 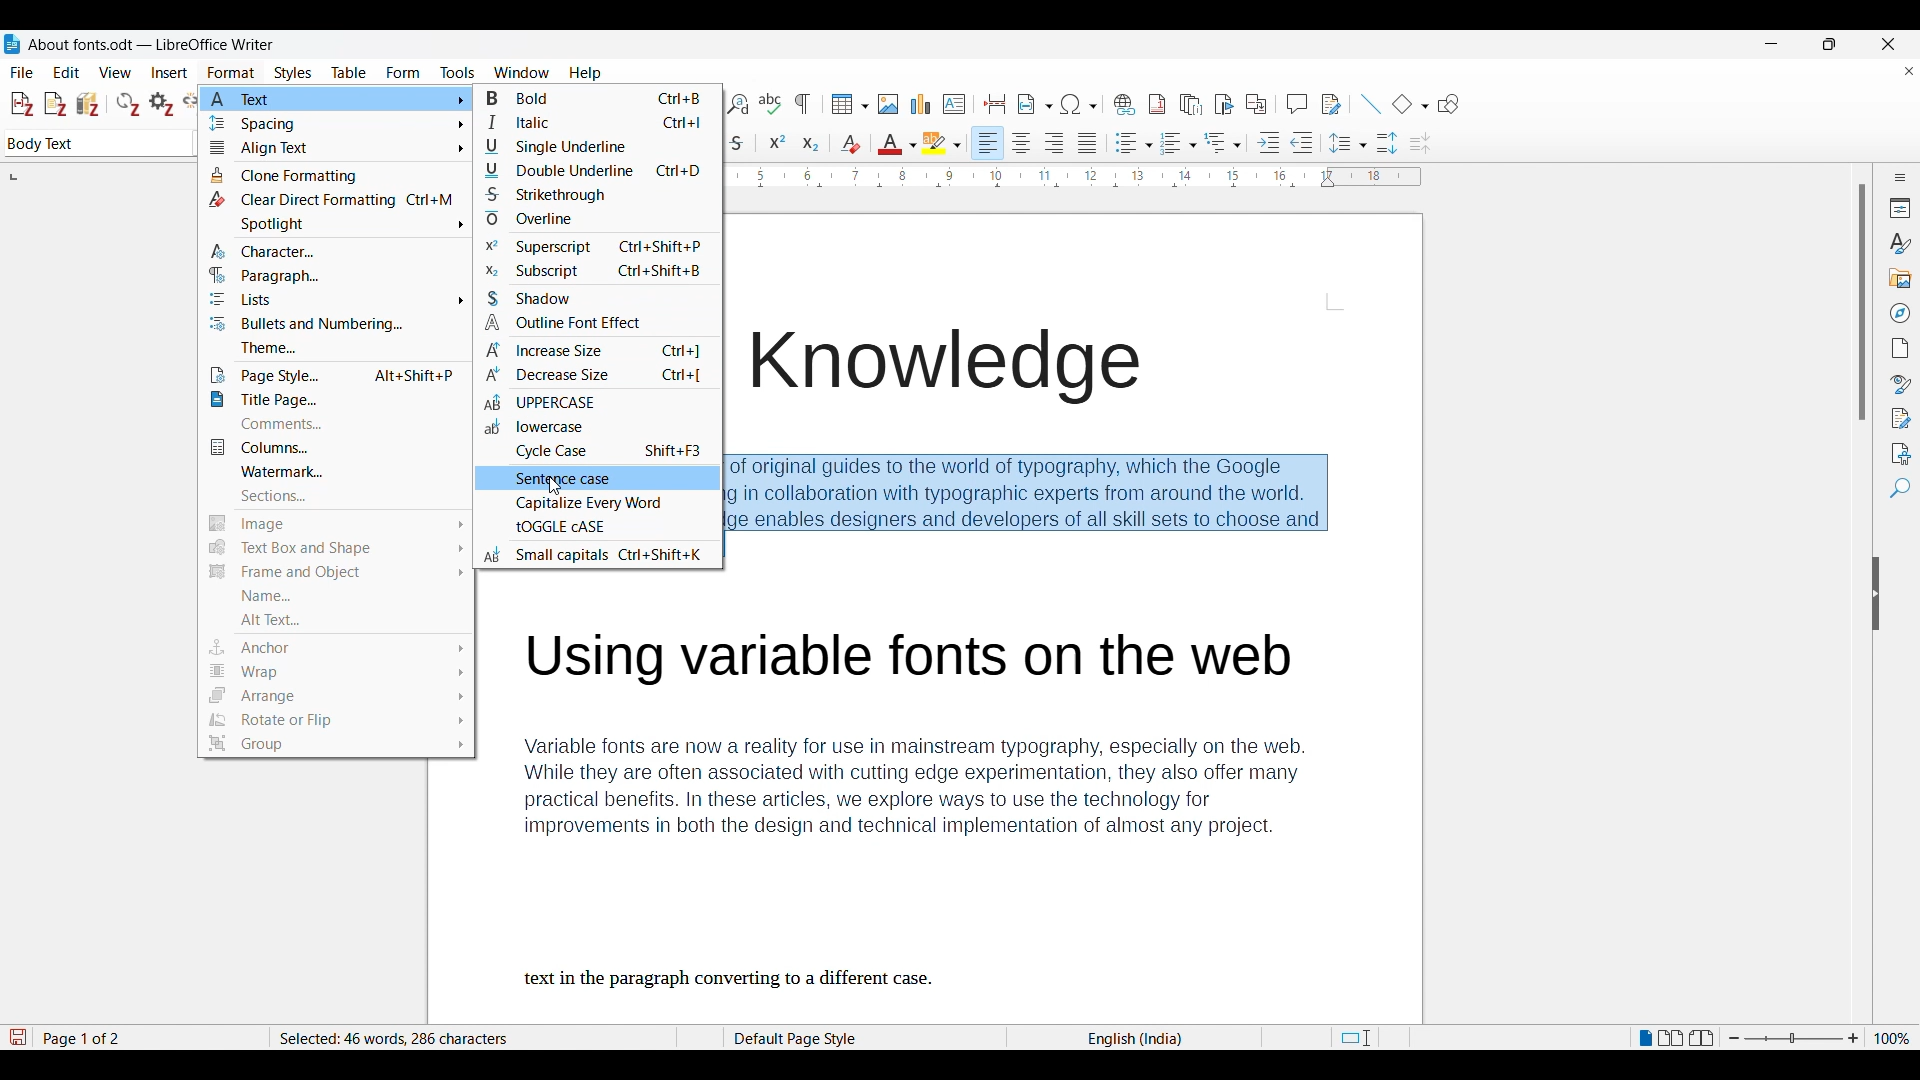 What do you see at coordinates (1387, 143) in the screenshot?
I see `Increase paragraph spacing` at bounding box center [1387, 143].